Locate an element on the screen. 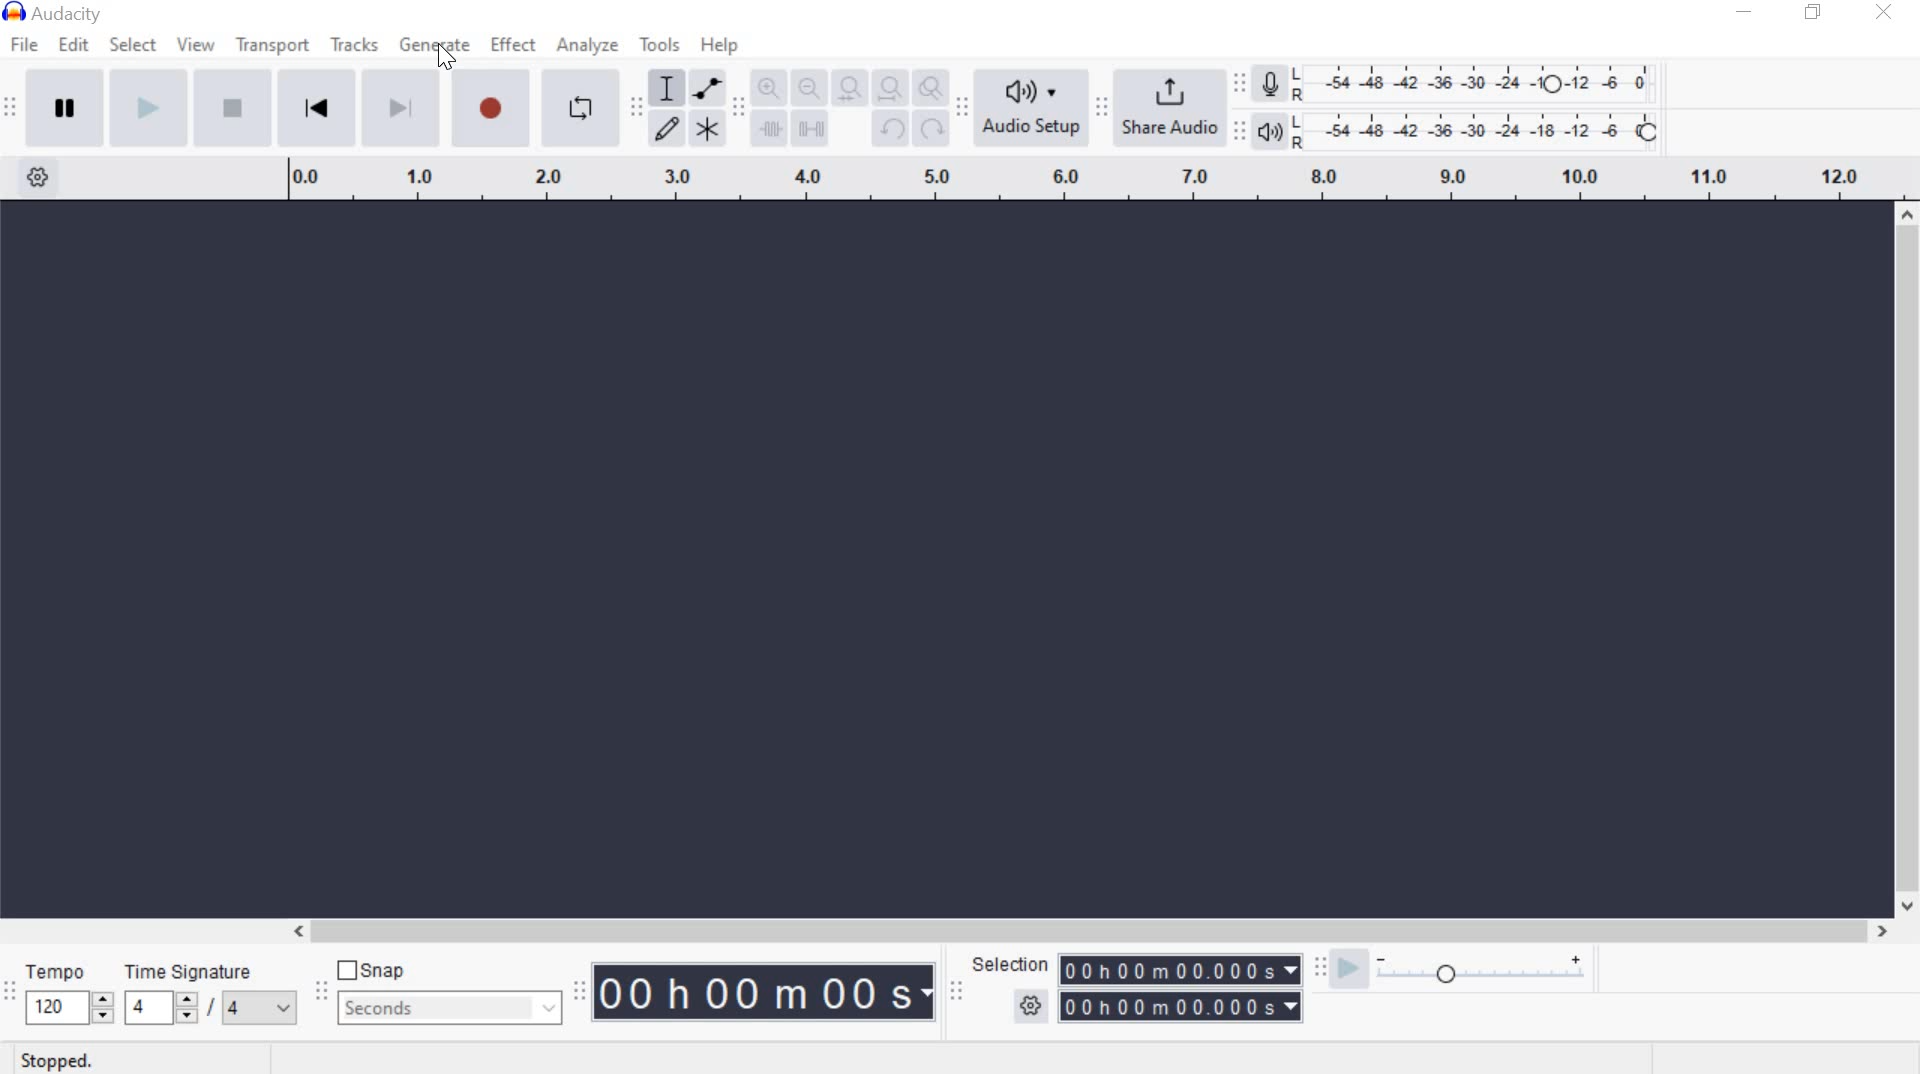 This screenshot has width=1920, height=1074. redo is located at coordinates (930, 127).